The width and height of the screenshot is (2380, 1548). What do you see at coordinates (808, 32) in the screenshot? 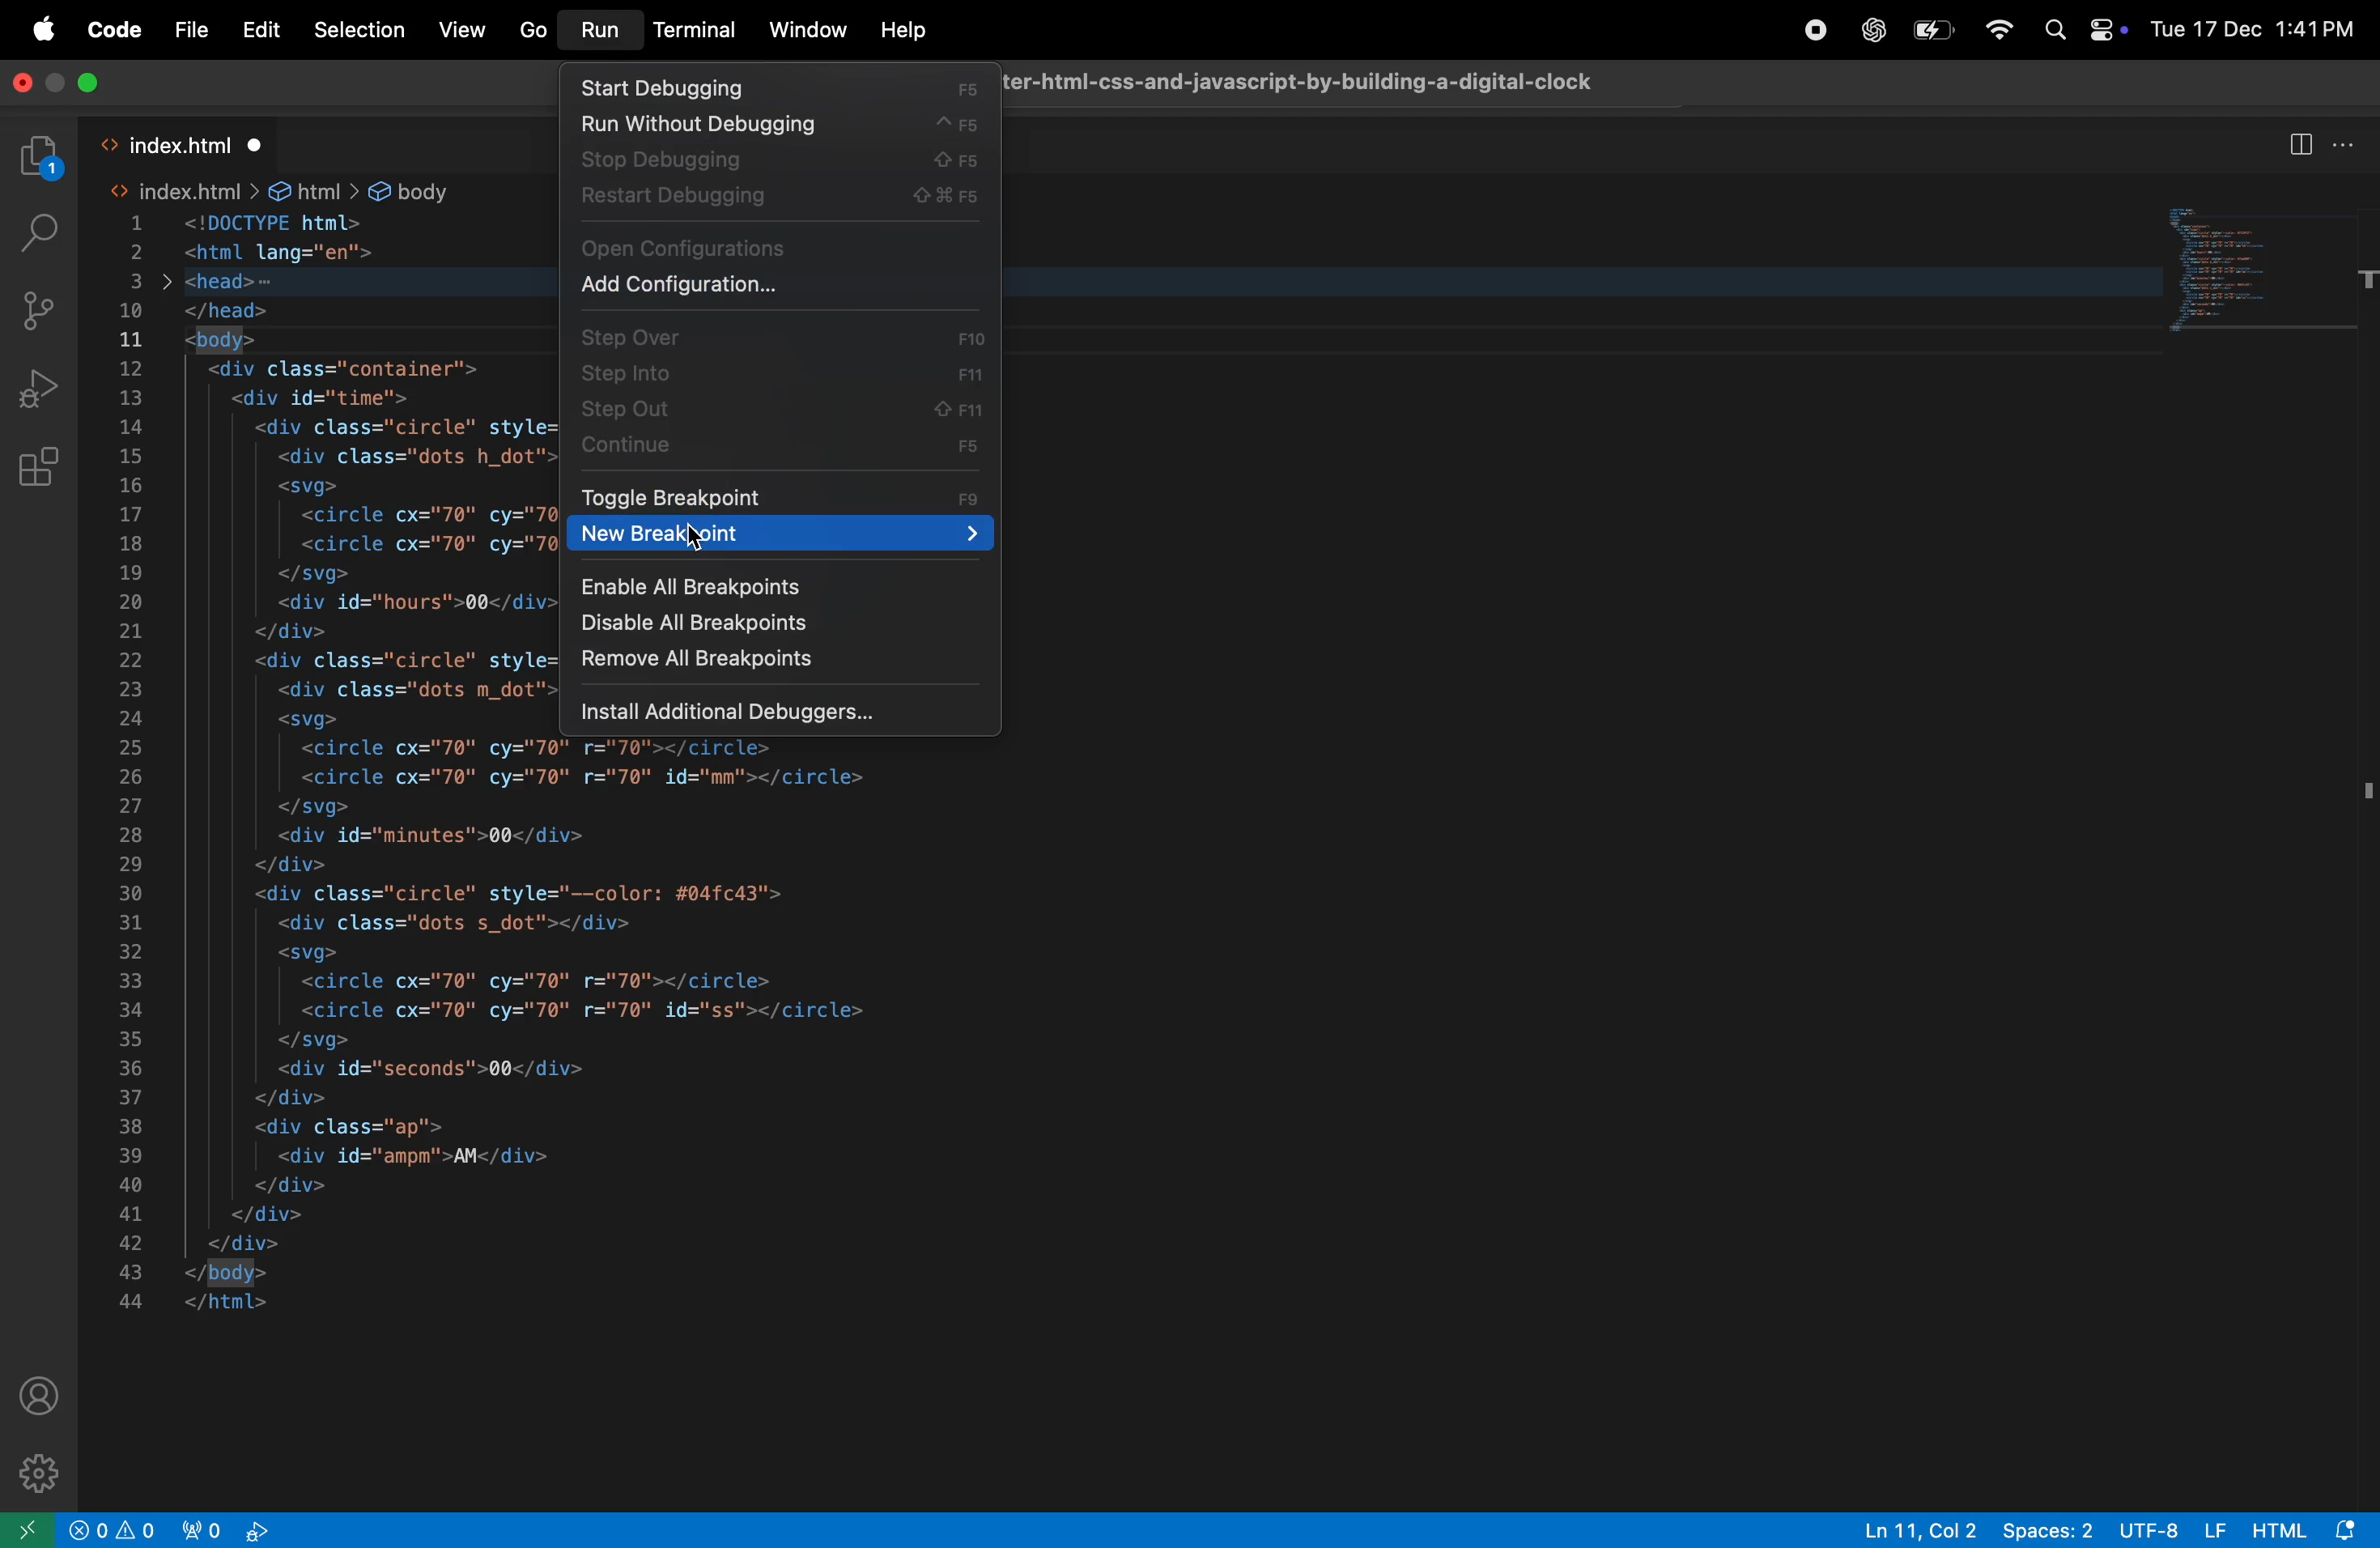
I see `window` at bounding box center [808, 32].